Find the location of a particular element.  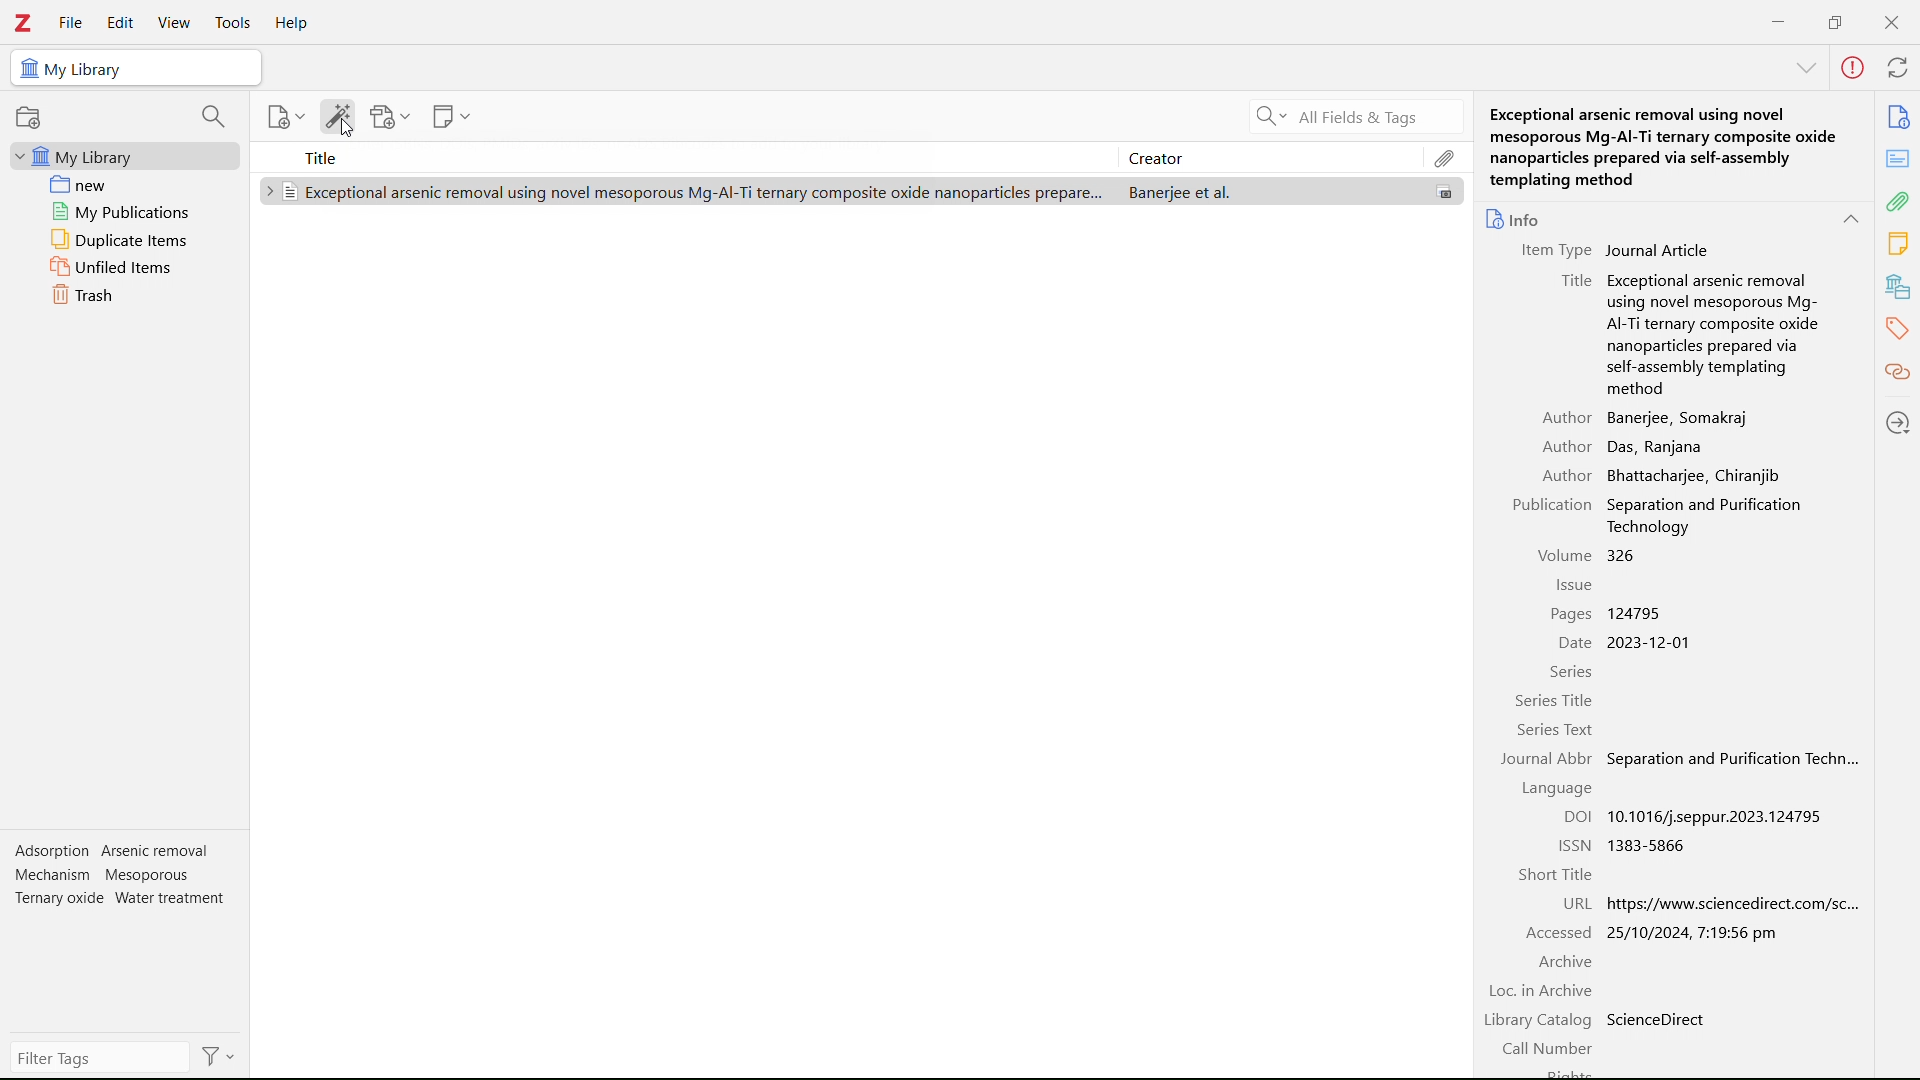

file is located at coordinates (69, 23).